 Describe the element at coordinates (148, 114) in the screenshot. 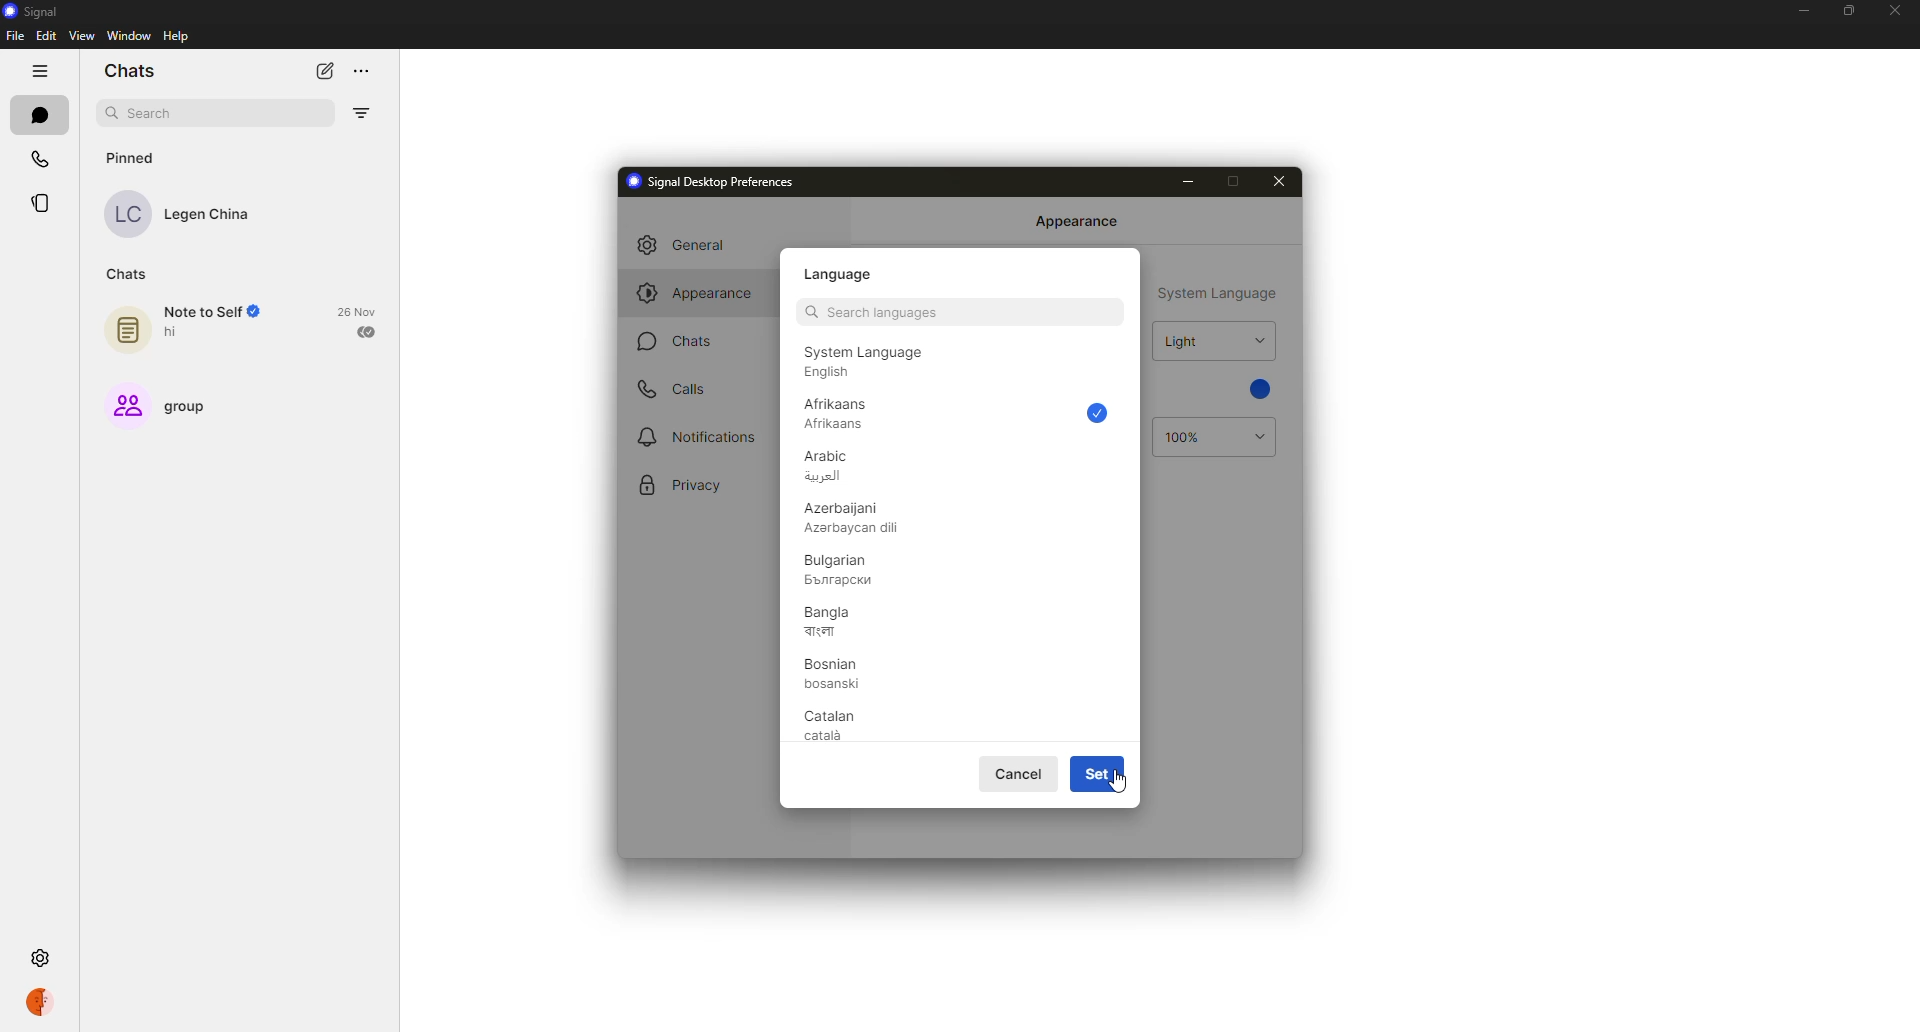

I see `search` at that location.